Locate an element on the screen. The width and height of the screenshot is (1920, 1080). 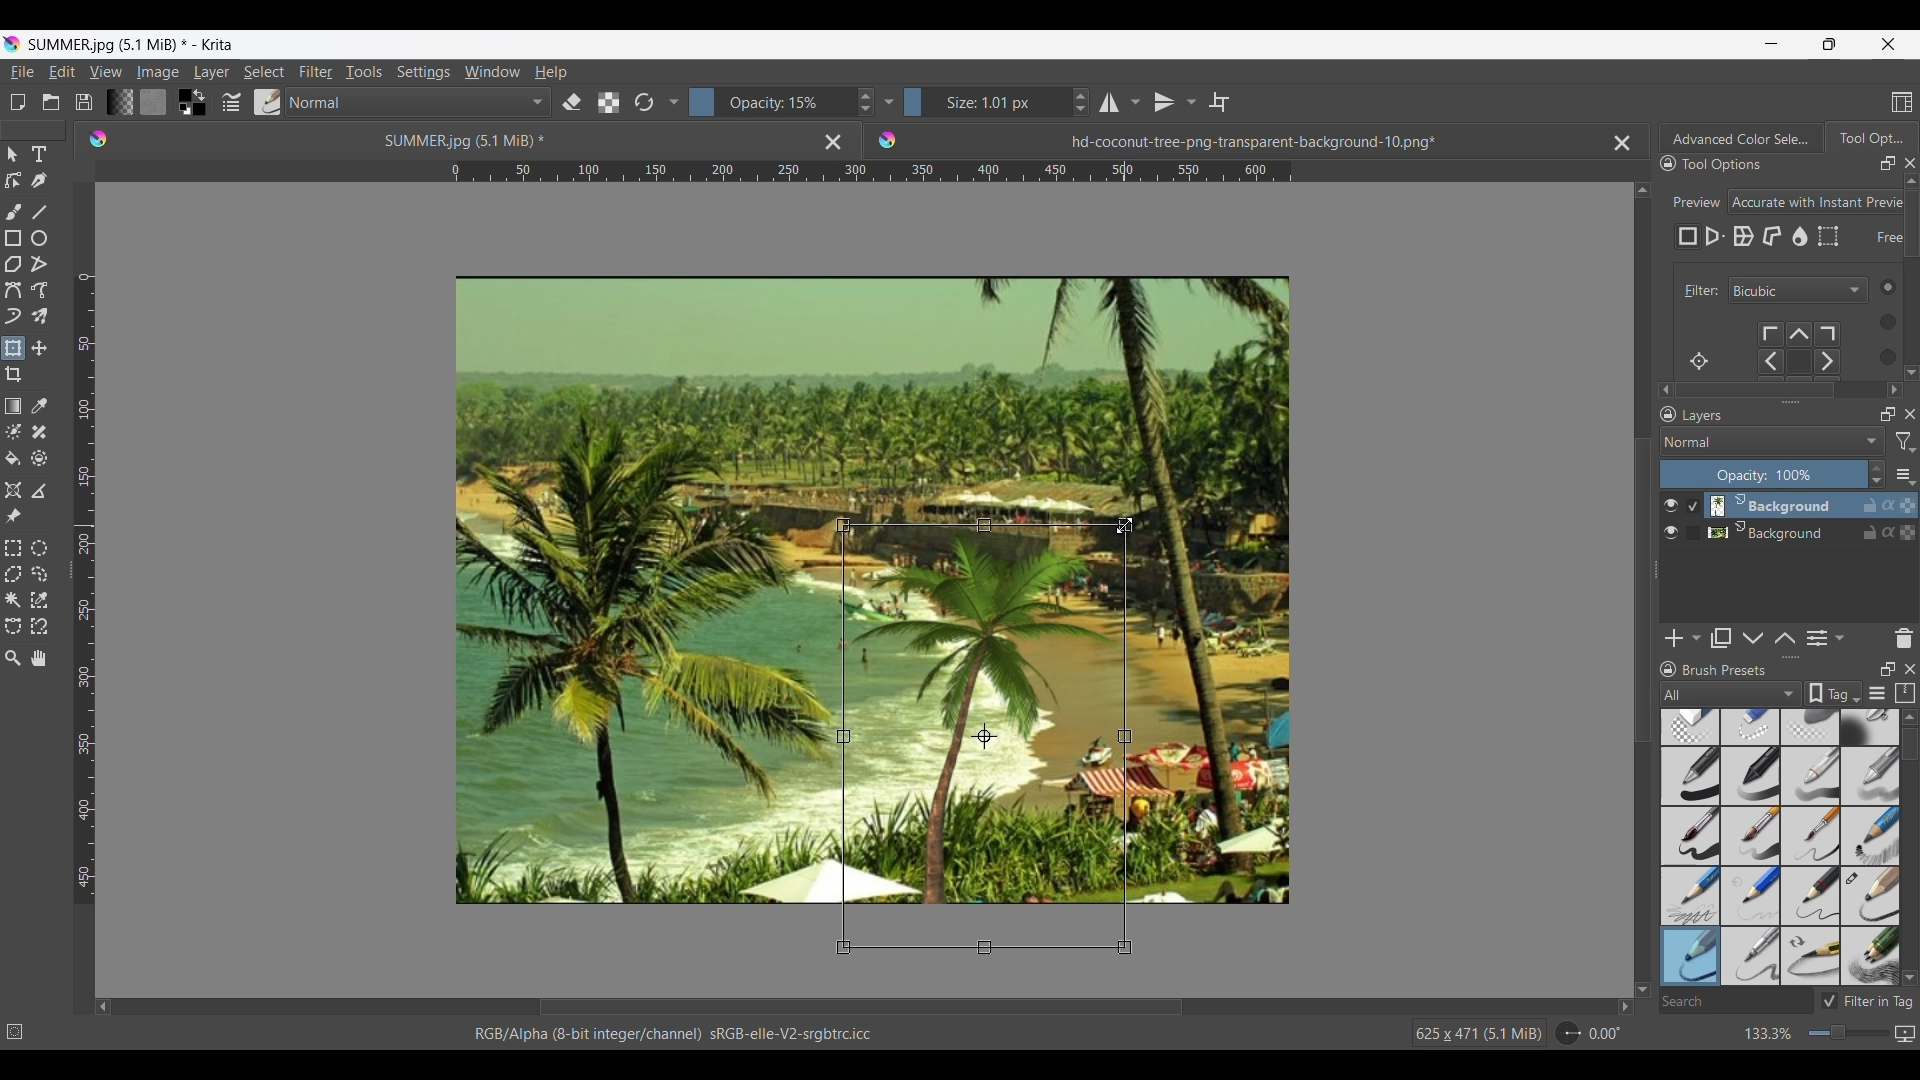
Choose workspace is located at coordinates (1902, 102).